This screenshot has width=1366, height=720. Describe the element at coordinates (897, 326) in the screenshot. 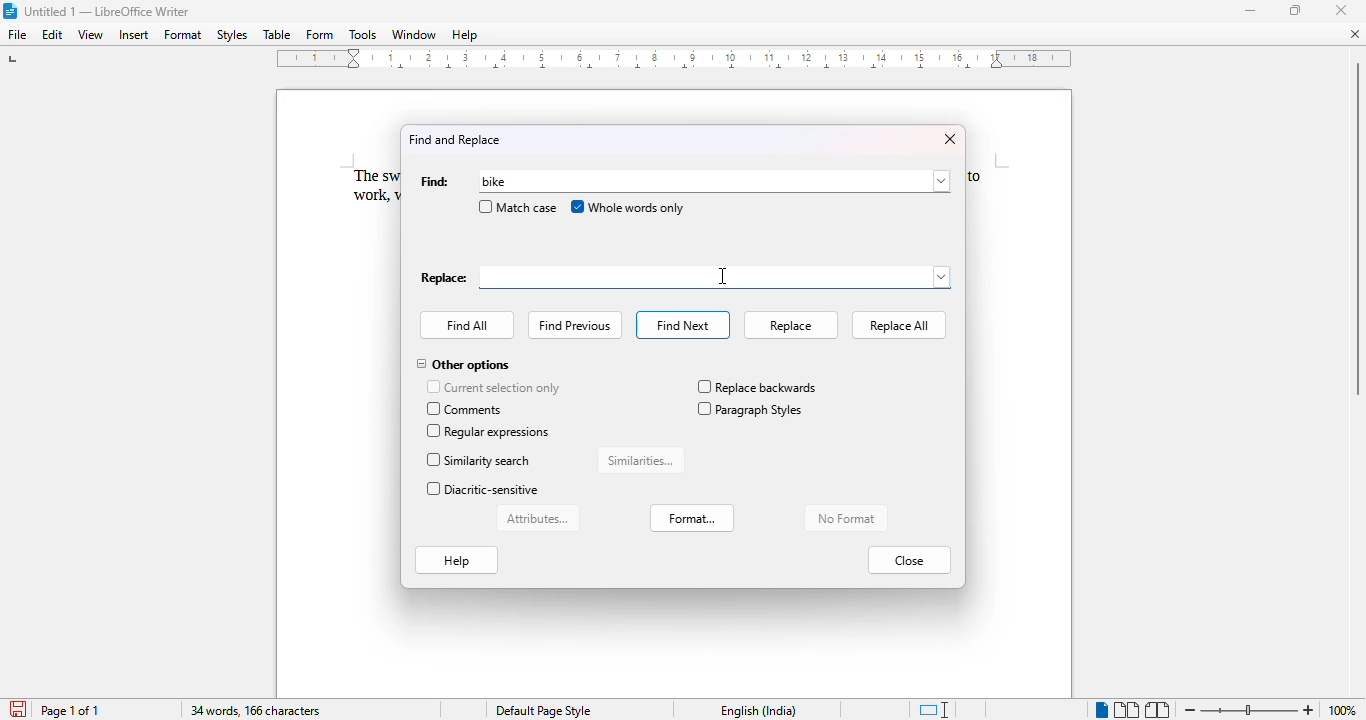

I see `replace all` at that location.